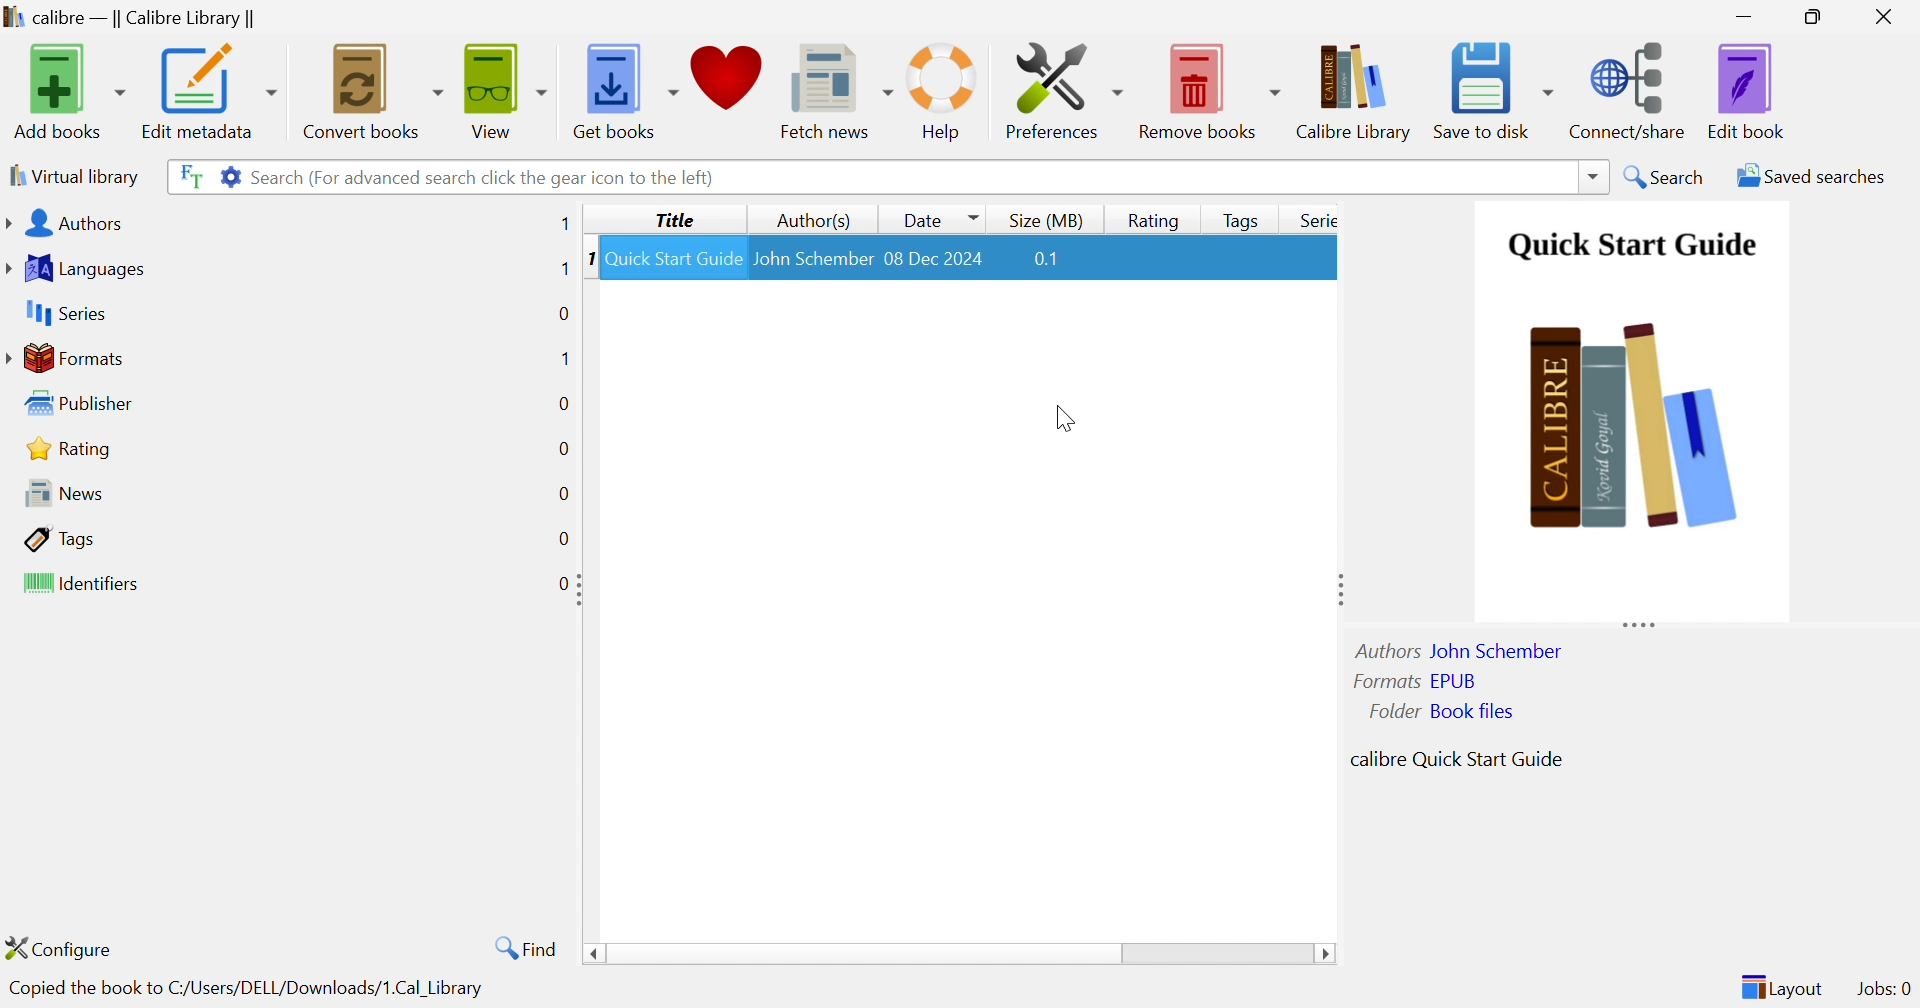 This screenshot has width=1920, height=1008. What do you see at coordinates (64, 312) in the screenshot?
I see `Series` at bounding box center [64, 312].